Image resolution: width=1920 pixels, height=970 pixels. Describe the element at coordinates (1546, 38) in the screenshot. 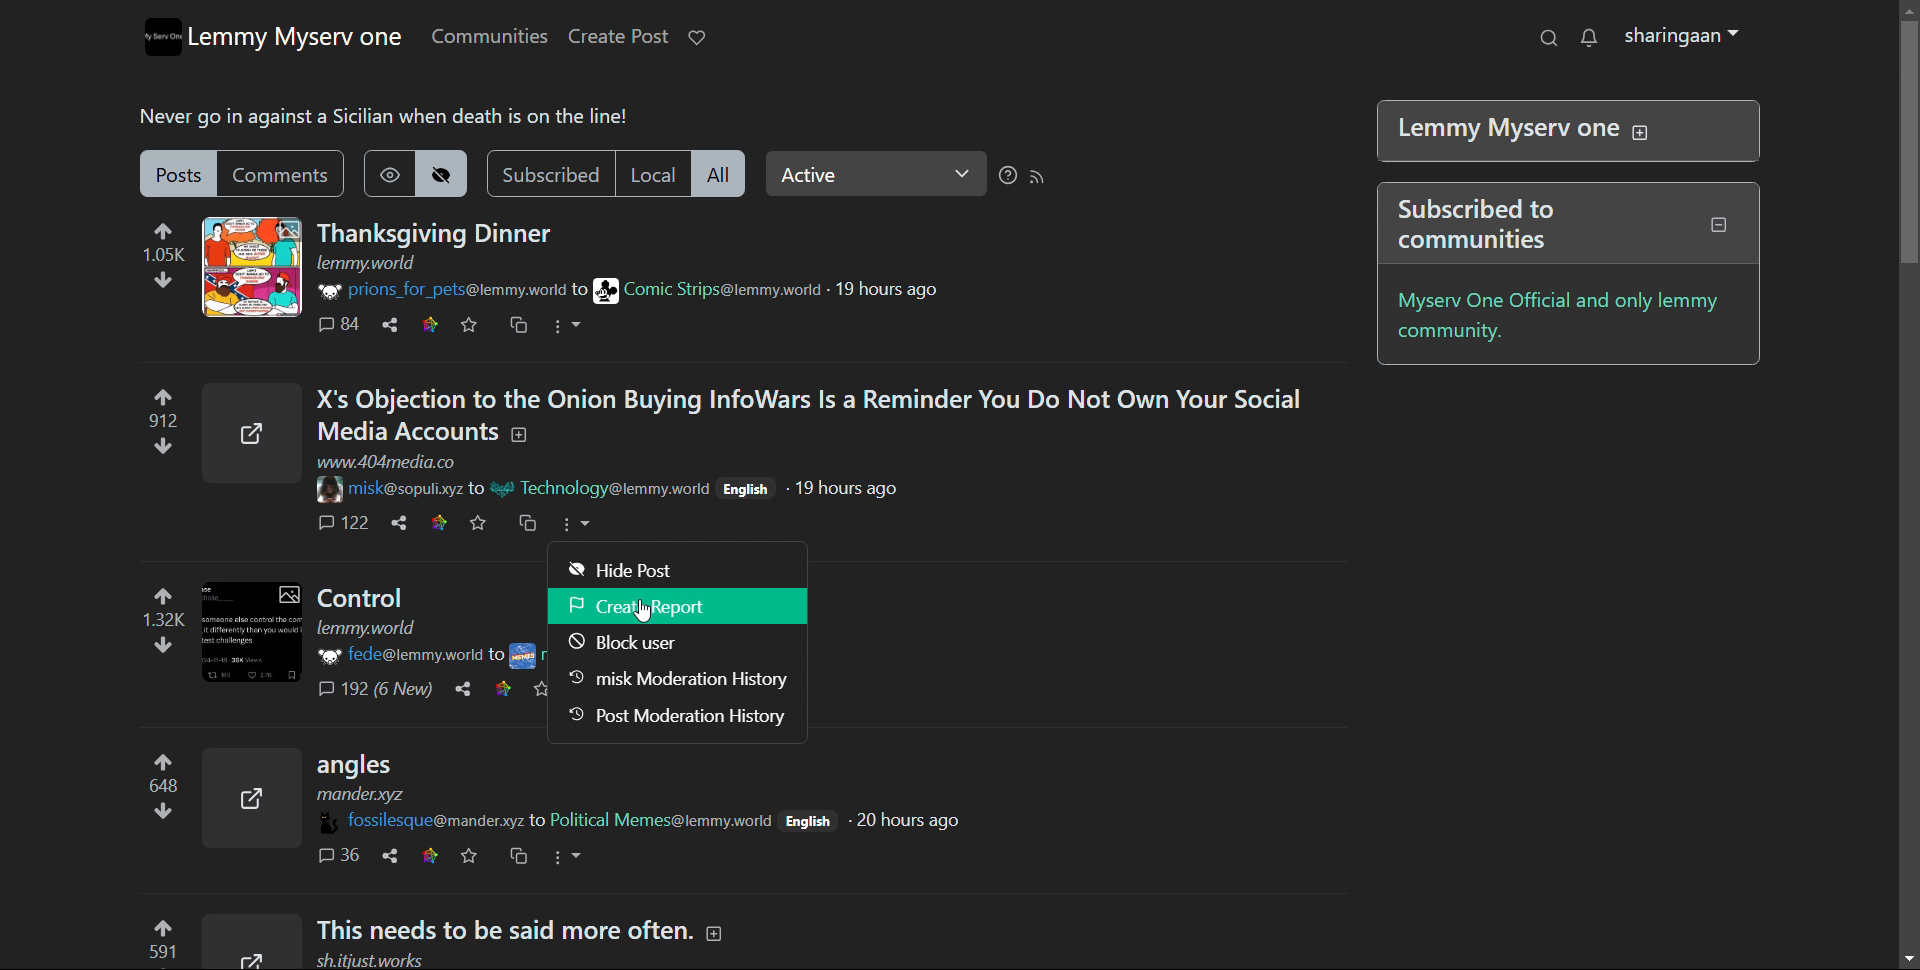

I see `search` at that location.